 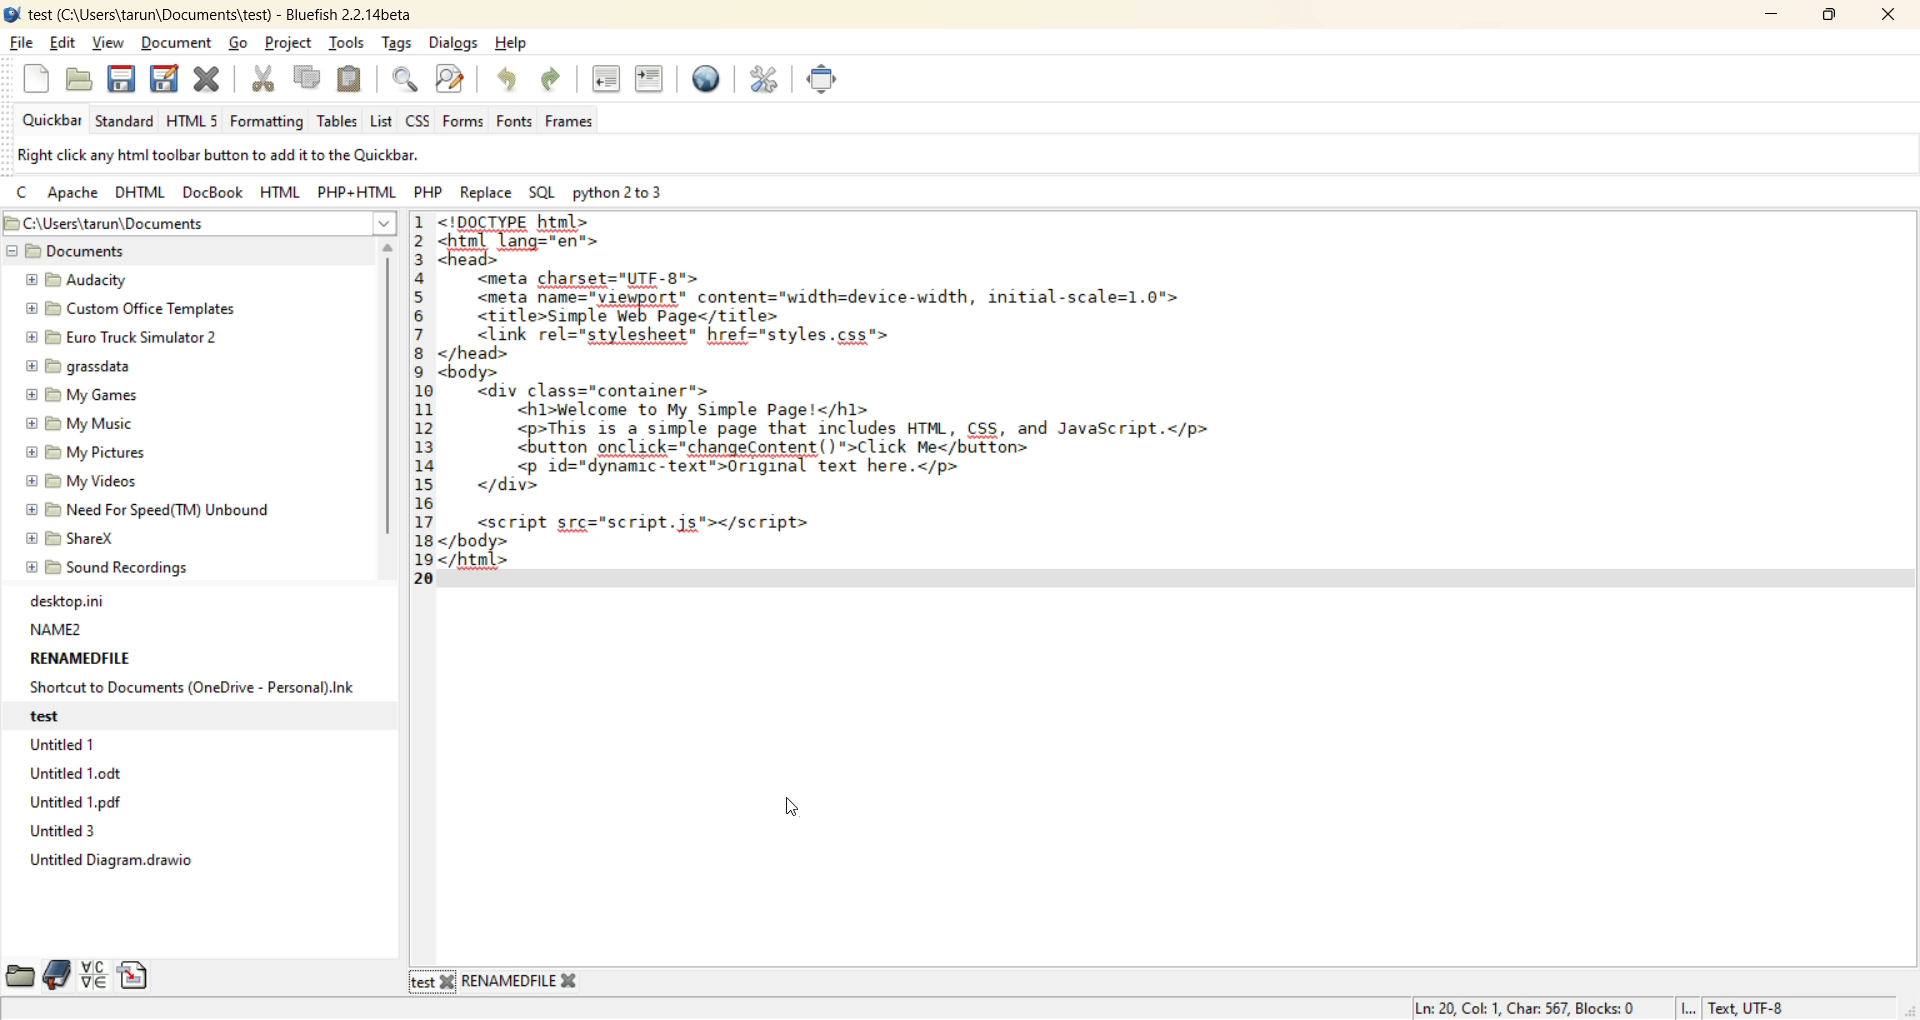 What do you see at coordinates (388, 227) in the screenshot?
I see `show more` at bounding box center [388, 227].